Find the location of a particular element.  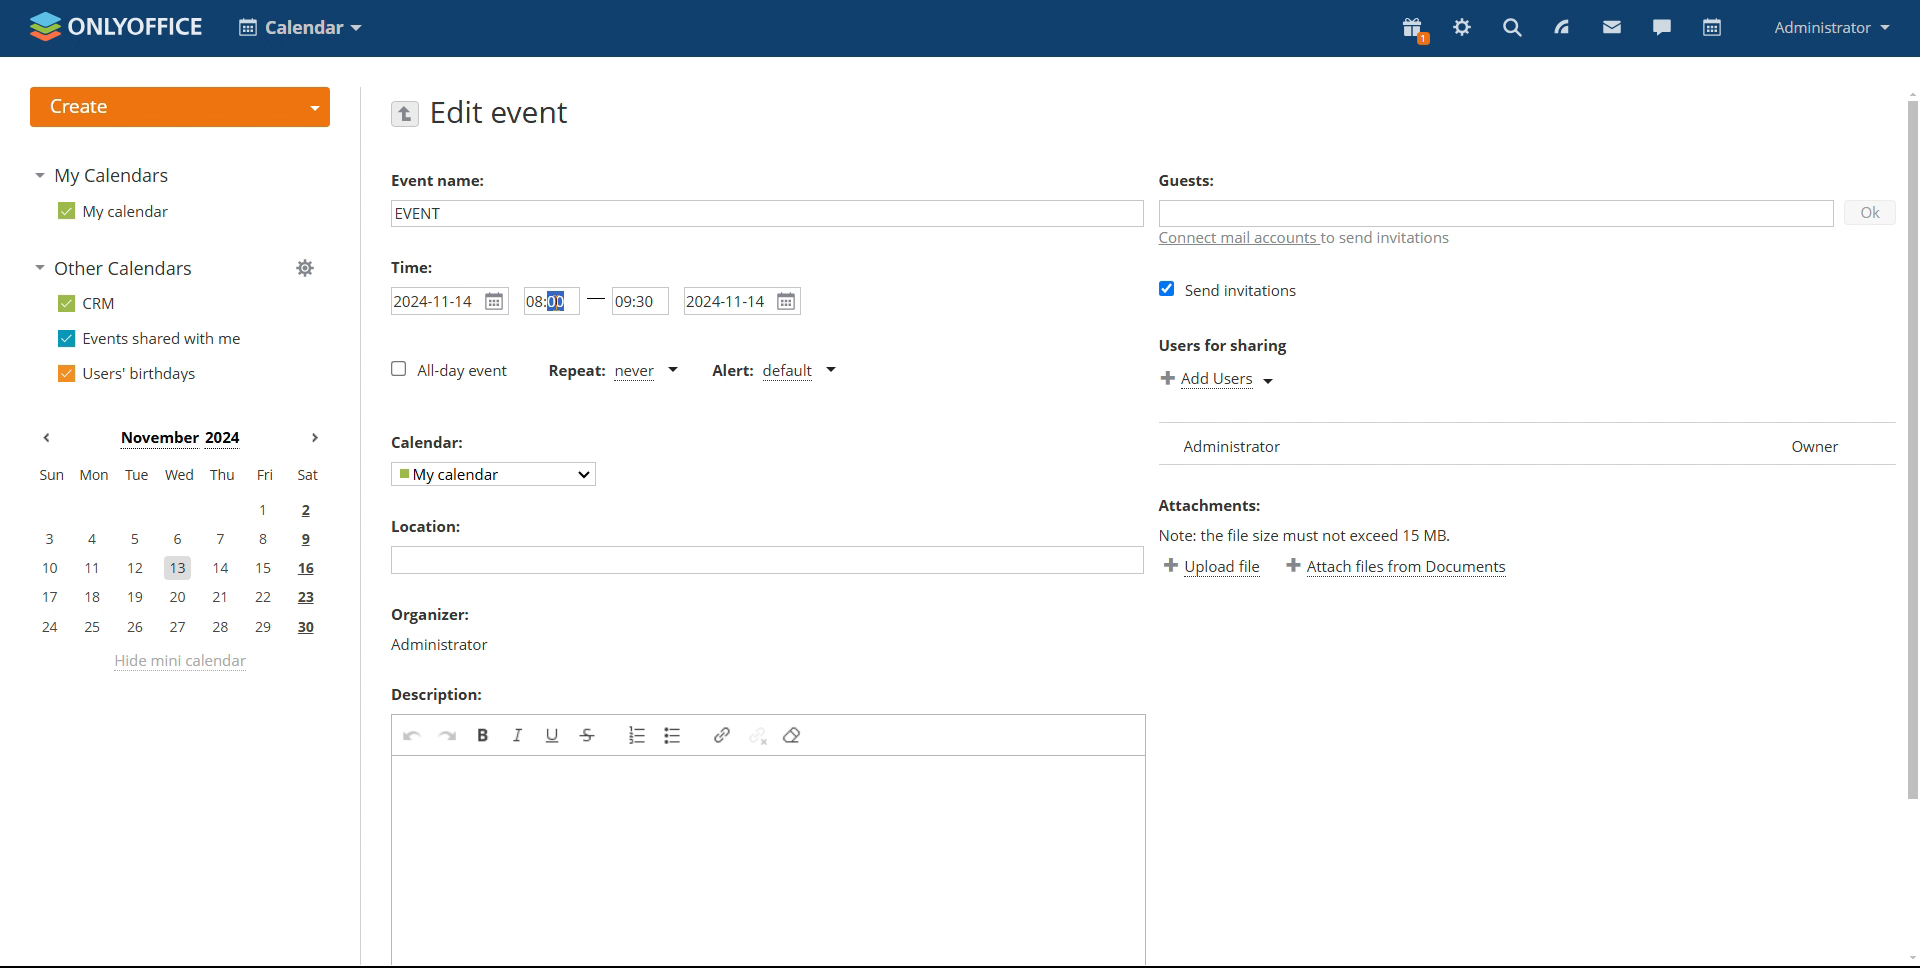

add guests is located at coordinates (1497, 214).